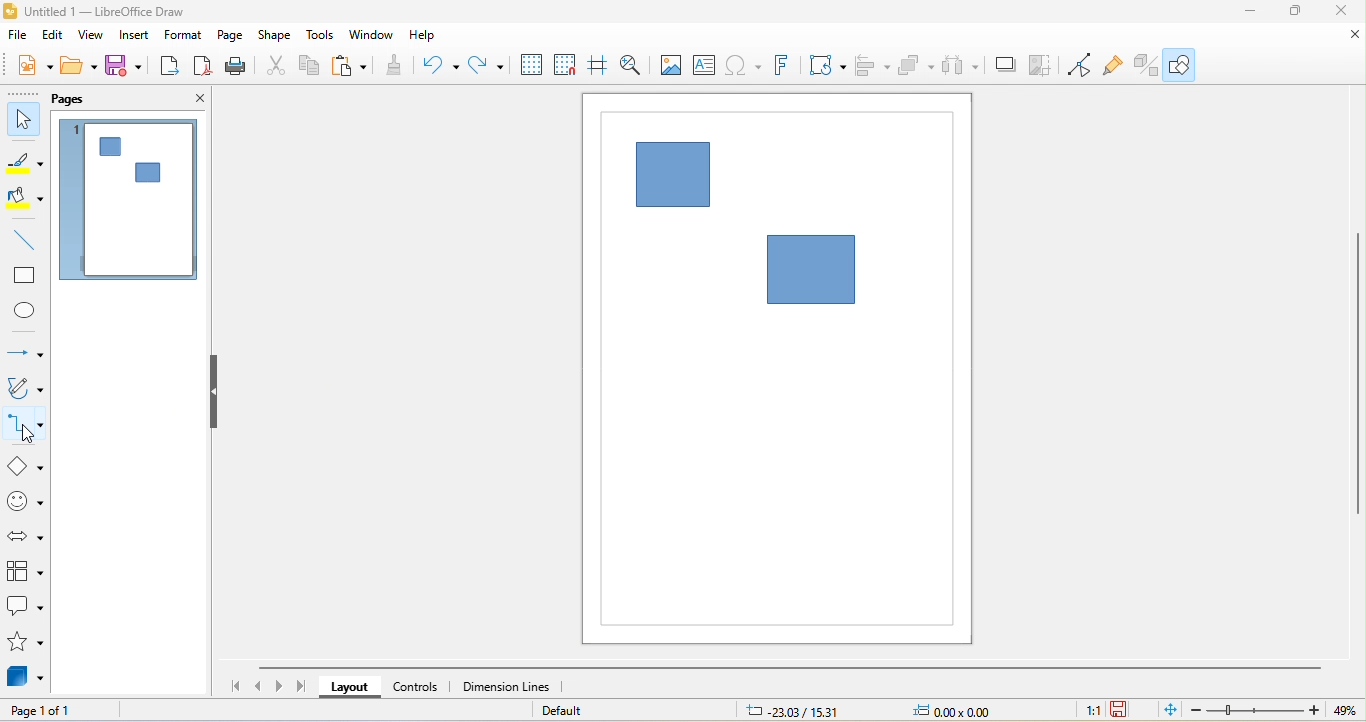  What do you see at coordinates (1253, 14) in the screenshot?
I see `minimize` at bounding box center [1253, 14].